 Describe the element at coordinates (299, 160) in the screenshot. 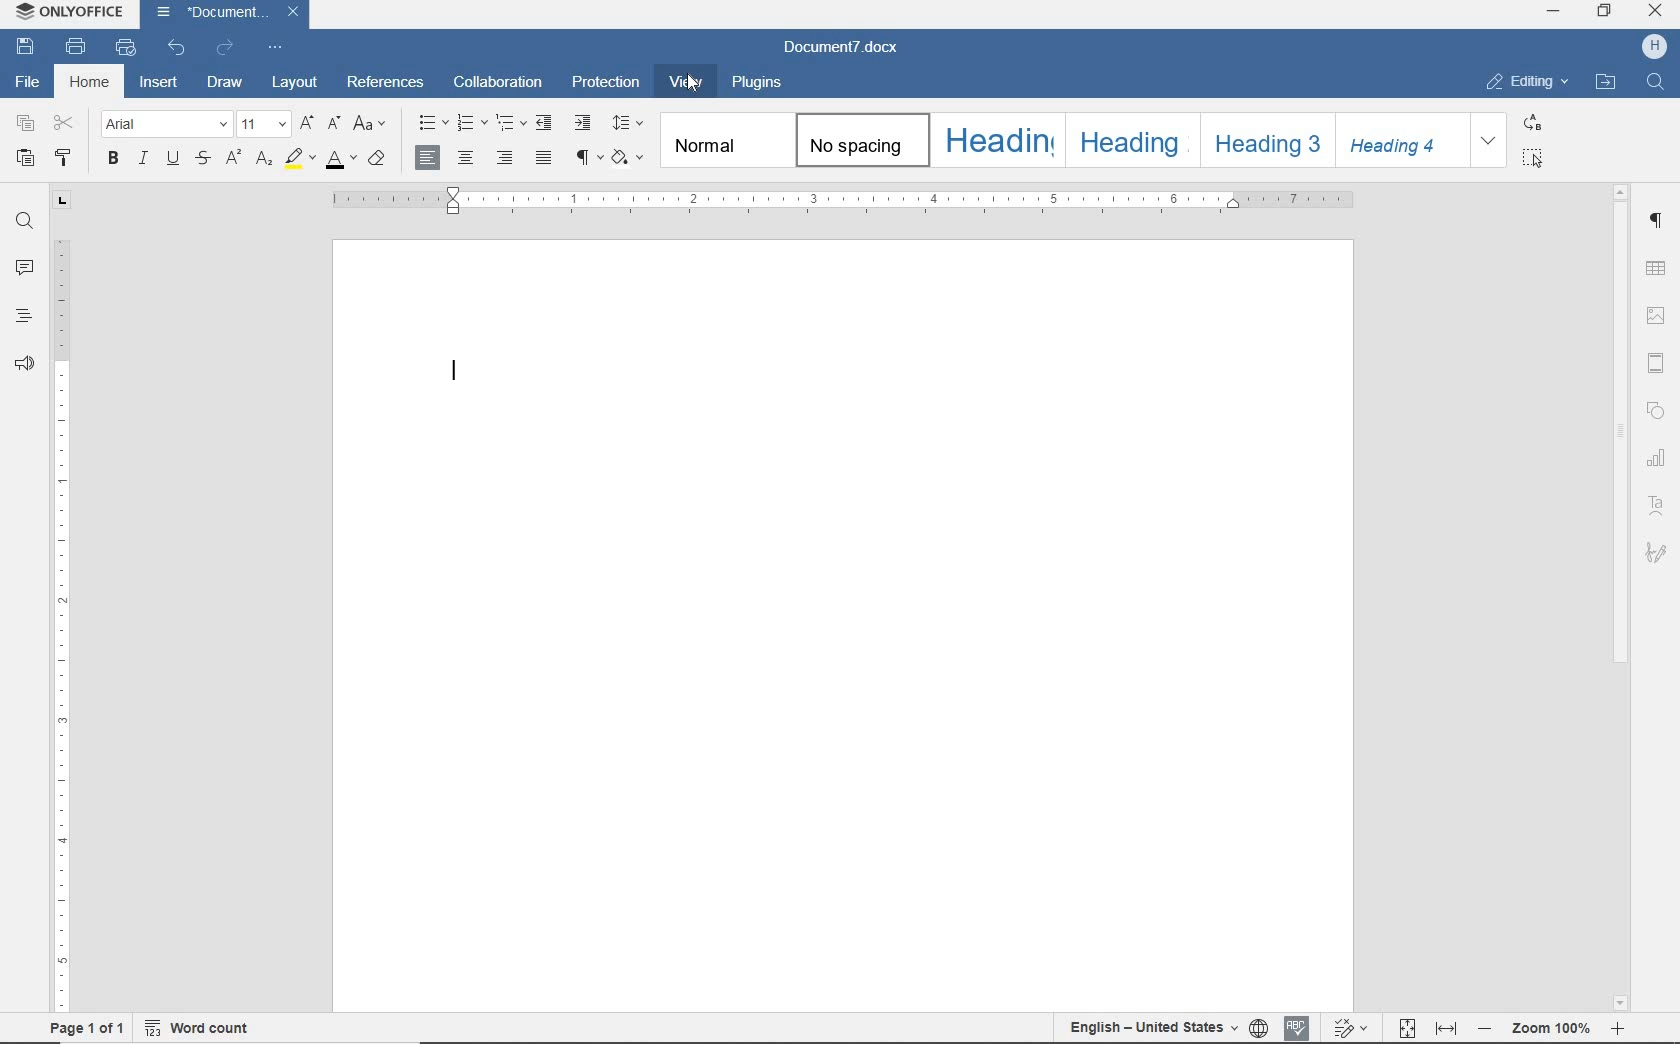

I see `HIGHLIGHT COLOR` at that location.